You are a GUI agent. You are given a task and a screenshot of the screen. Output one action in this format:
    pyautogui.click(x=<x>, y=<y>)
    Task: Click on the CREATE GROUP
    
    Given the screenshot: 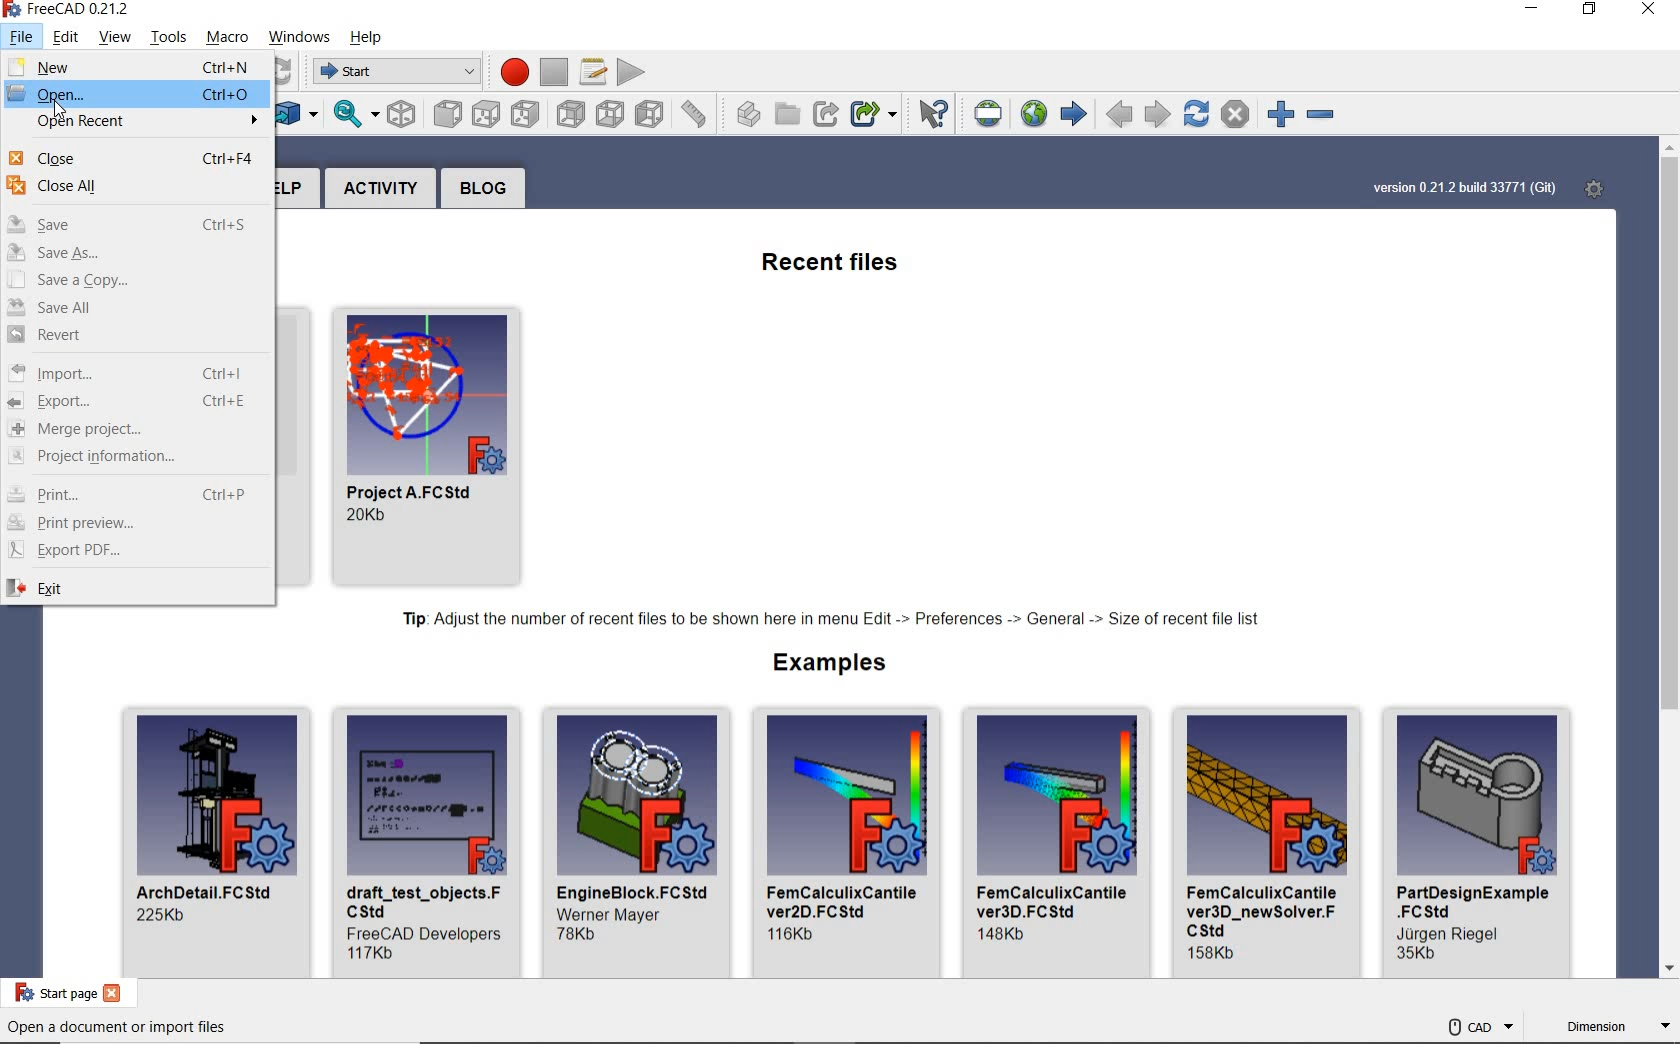 What is the action you would take?
    pyautogui.click(x=788, y=115)
    